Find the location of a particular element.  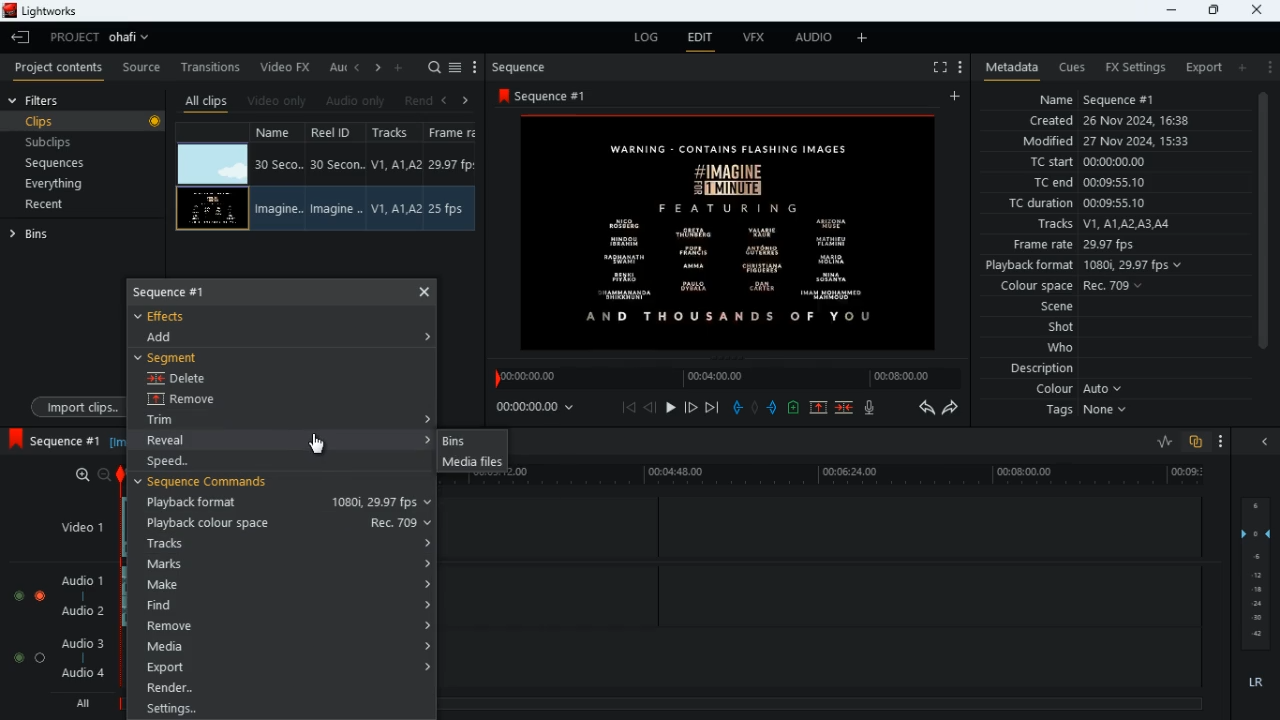

shot is located at coordinates (1061, 328).